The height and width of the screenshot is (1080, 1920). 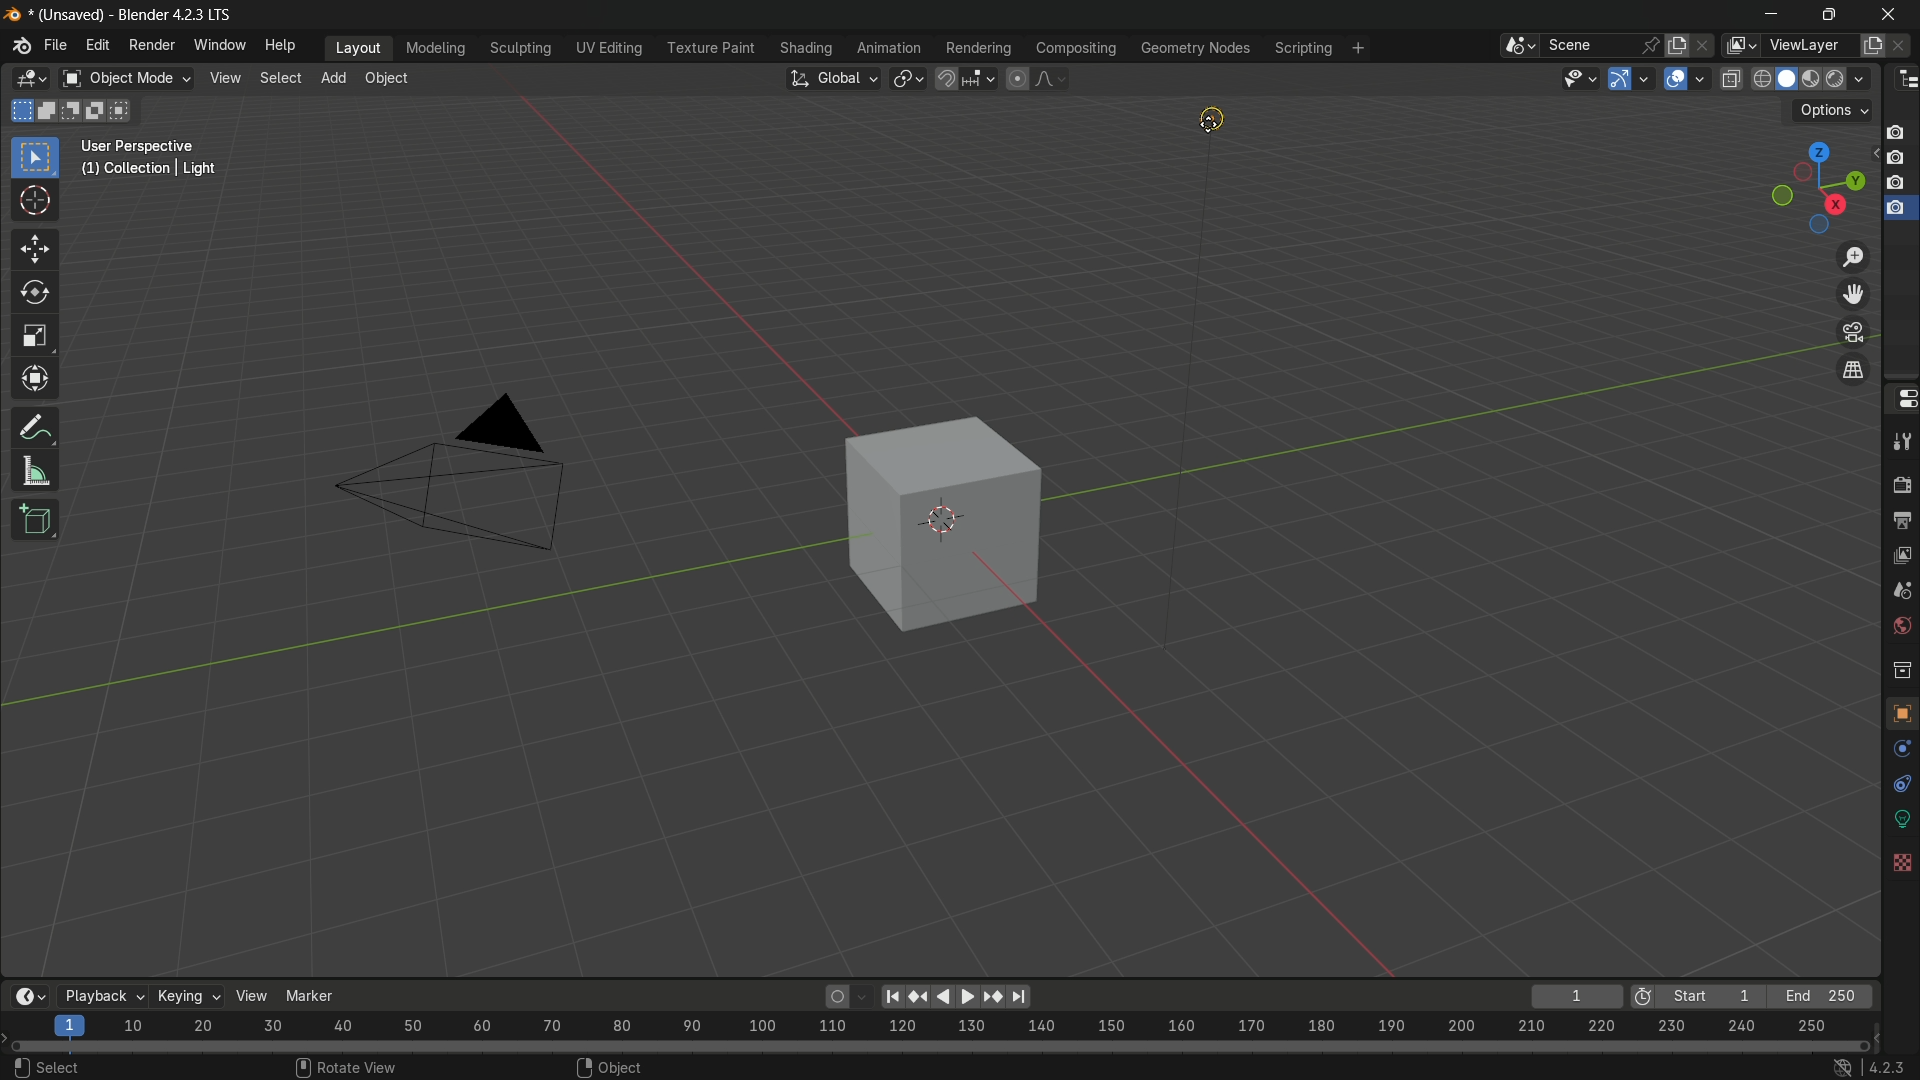 I want to click on render, so click(x=1902, y=484).